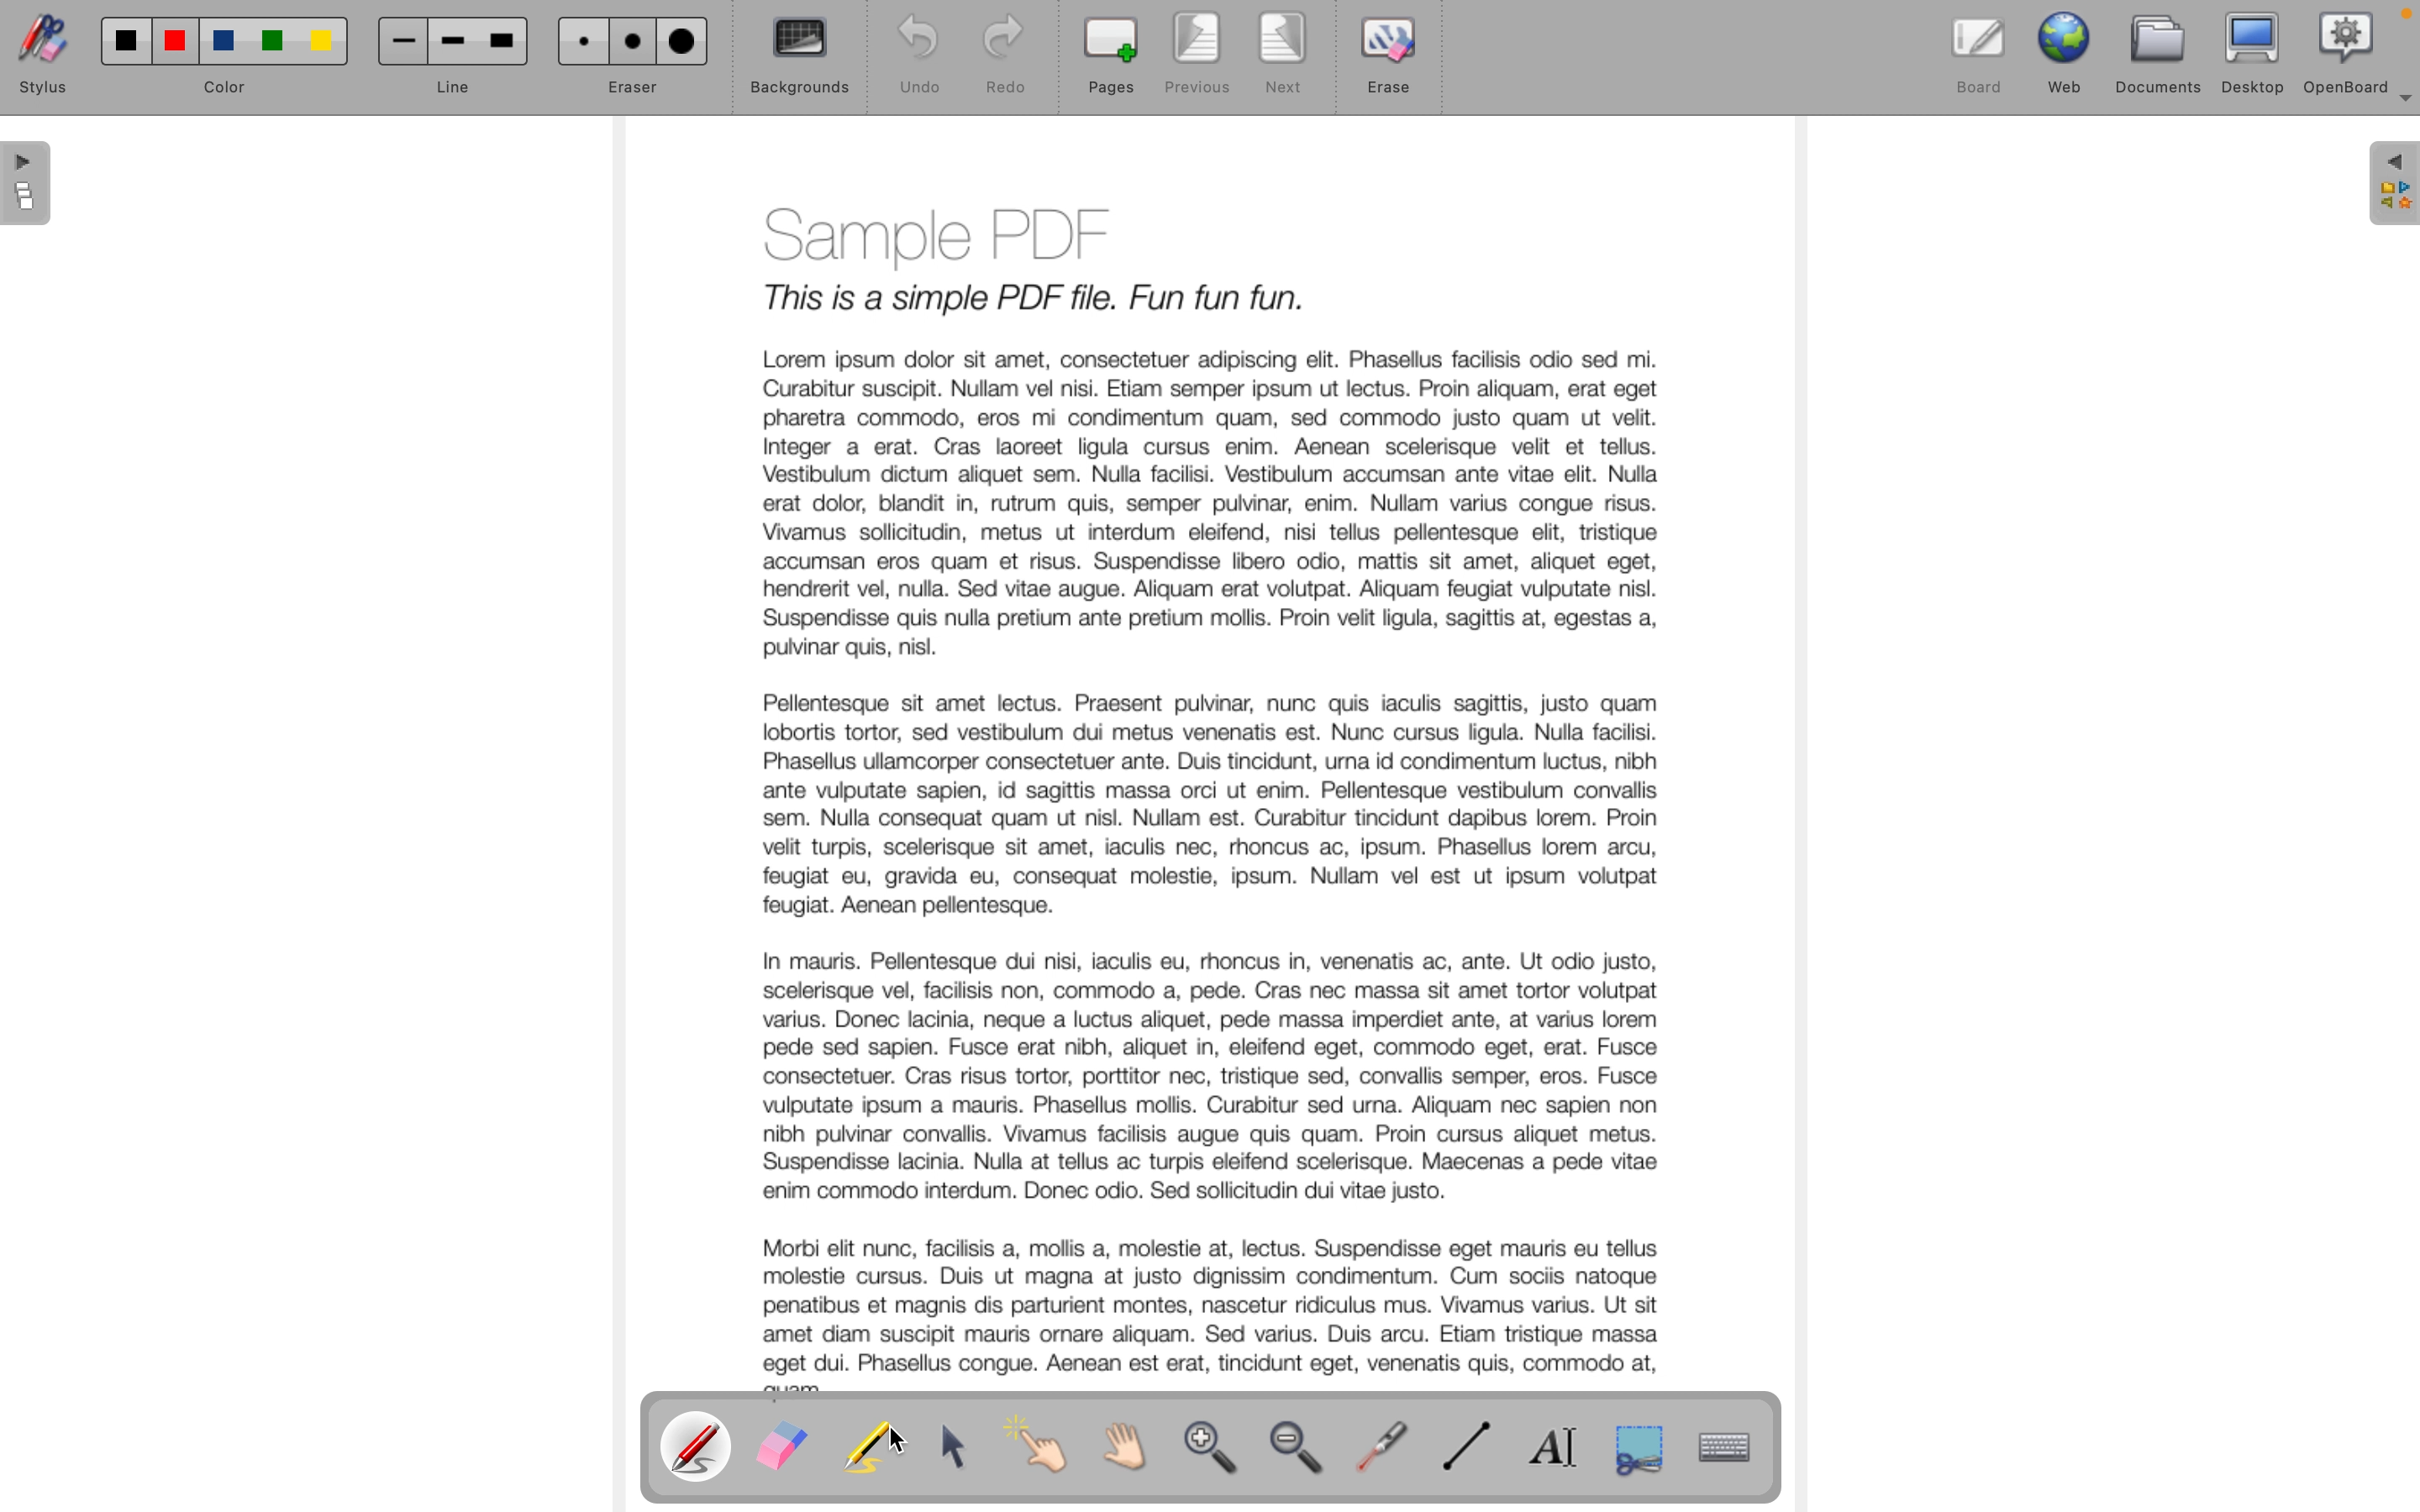 Image resolution: width=2420 pixels, height=1512 pixels. Describe the element at coordinates (2161, 52) in the screenshot. I see `documents` at that location.